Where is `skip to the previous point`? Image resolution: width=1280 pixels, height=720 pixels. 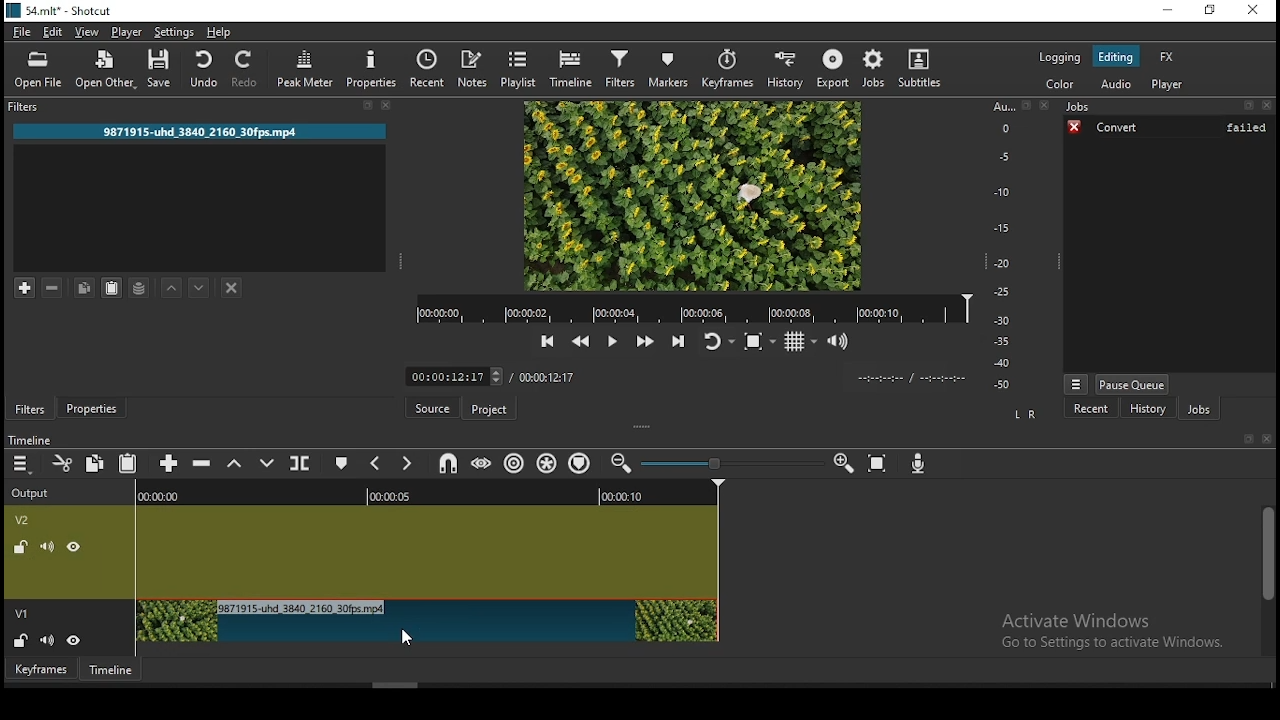 skip to the previous point is located at coordinates (547, 342).